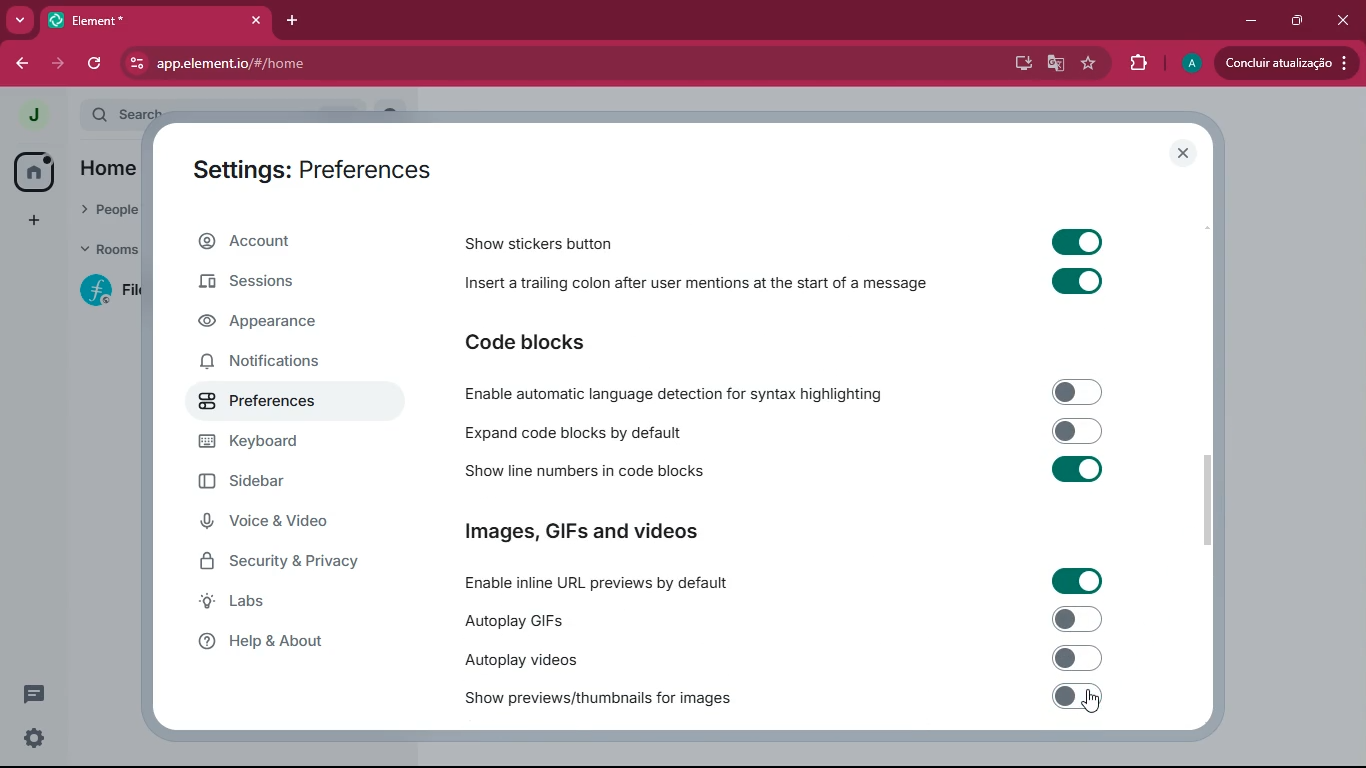 This screenshot has width=1366, height=768. Describe the element at coordinates (1074, 579) in the screenshot. I see `Toggle on` at that location.